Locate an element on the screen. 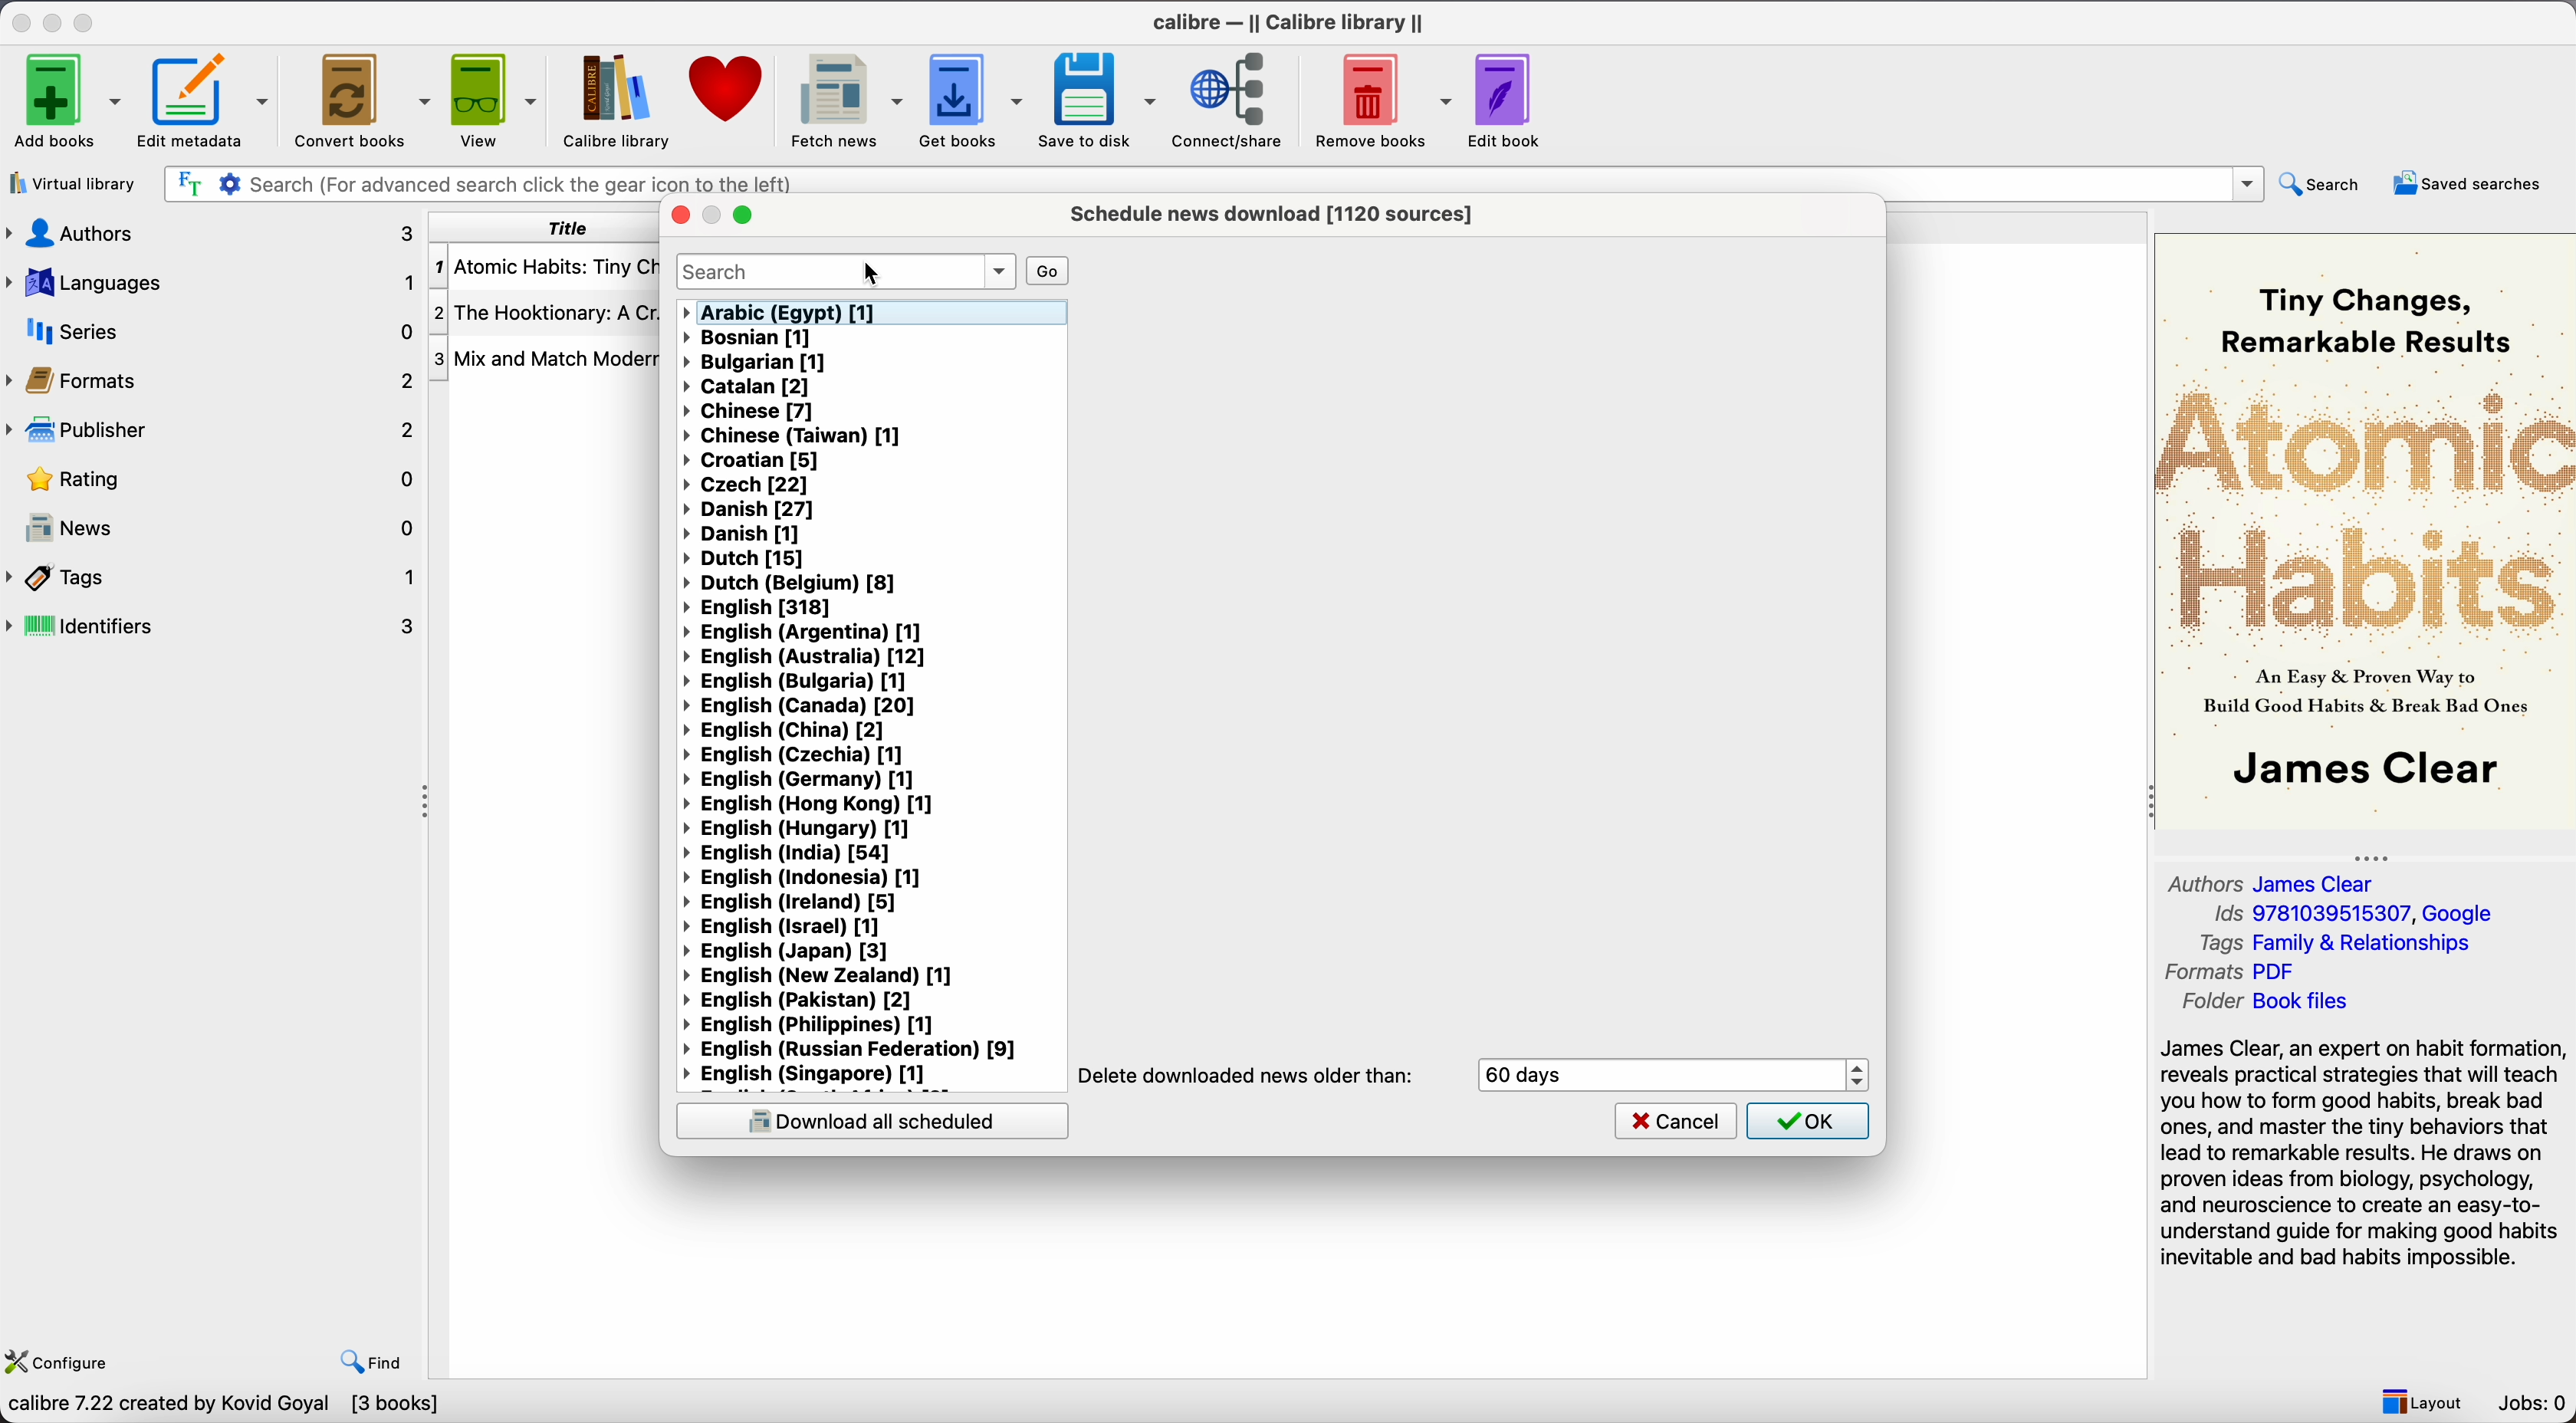  download scheduled is located at coordinates (871, 1120).